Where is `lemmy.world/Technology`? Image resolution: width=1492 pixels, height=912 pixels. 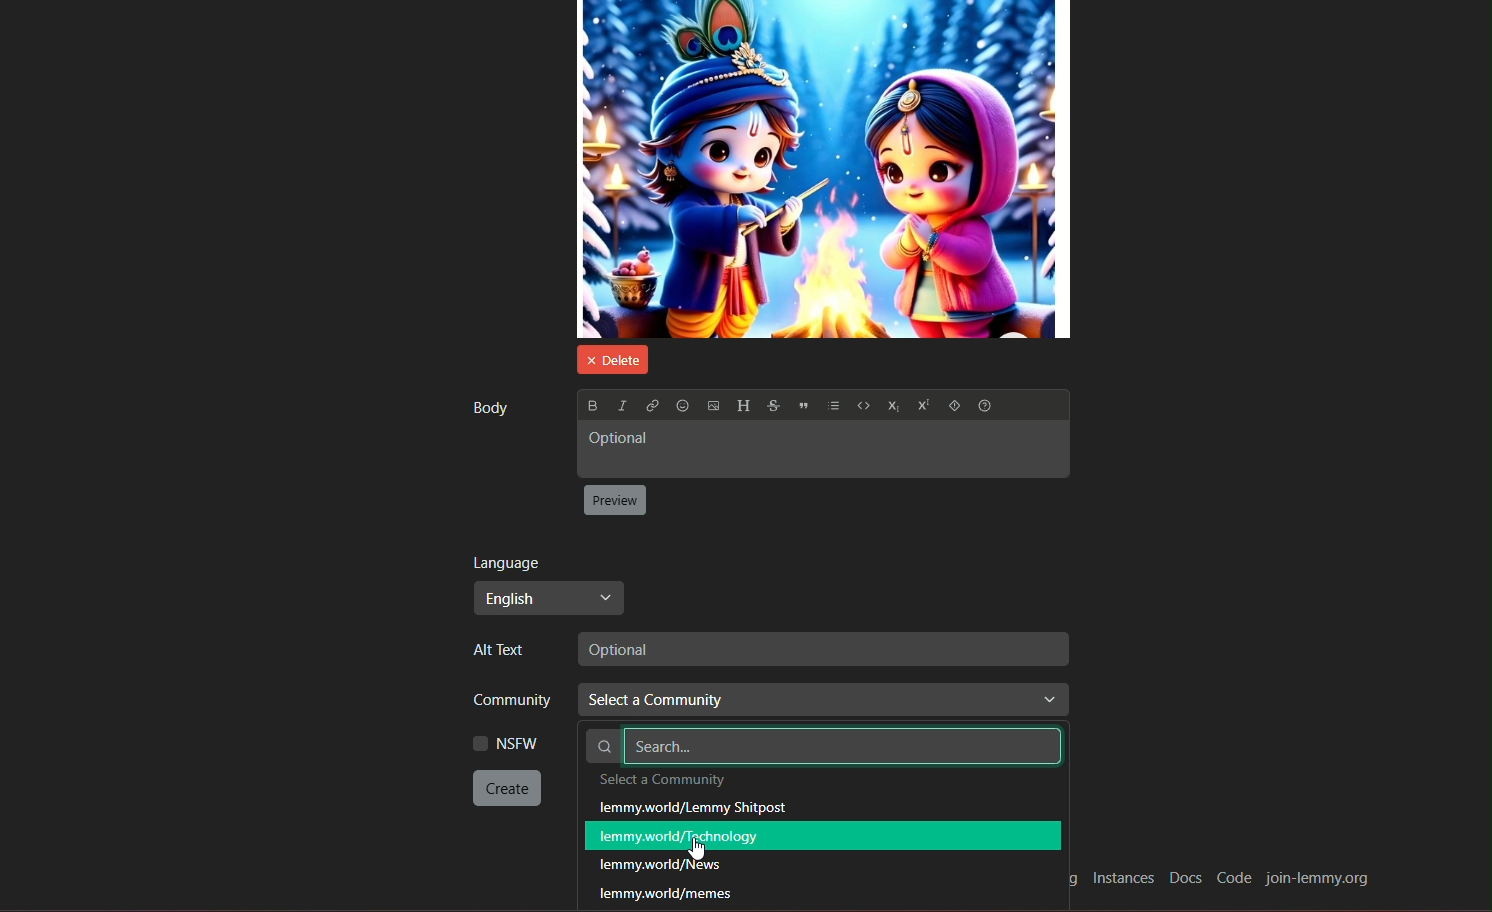 lemmy.world/Technology is located at coordinates (821, 834).